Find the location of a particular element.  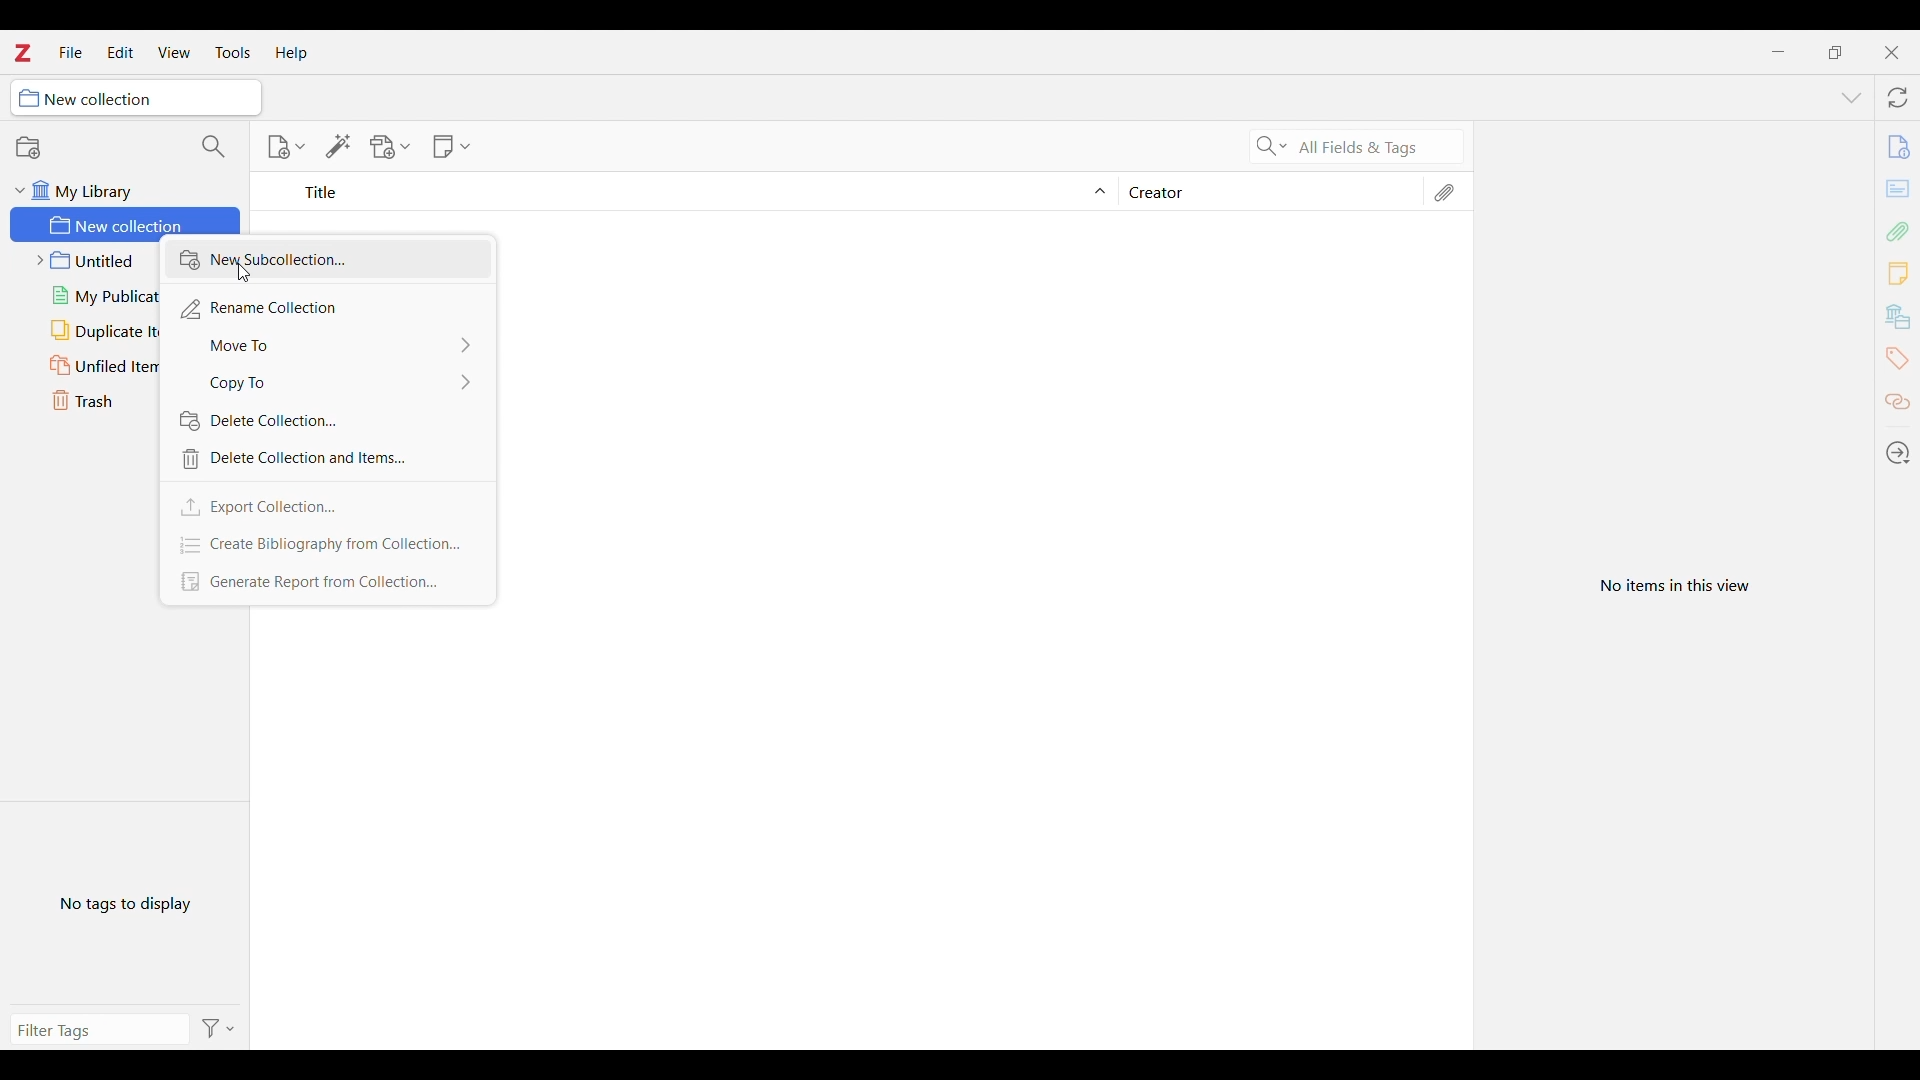

Copy to options is located at coordinates (333, 382).